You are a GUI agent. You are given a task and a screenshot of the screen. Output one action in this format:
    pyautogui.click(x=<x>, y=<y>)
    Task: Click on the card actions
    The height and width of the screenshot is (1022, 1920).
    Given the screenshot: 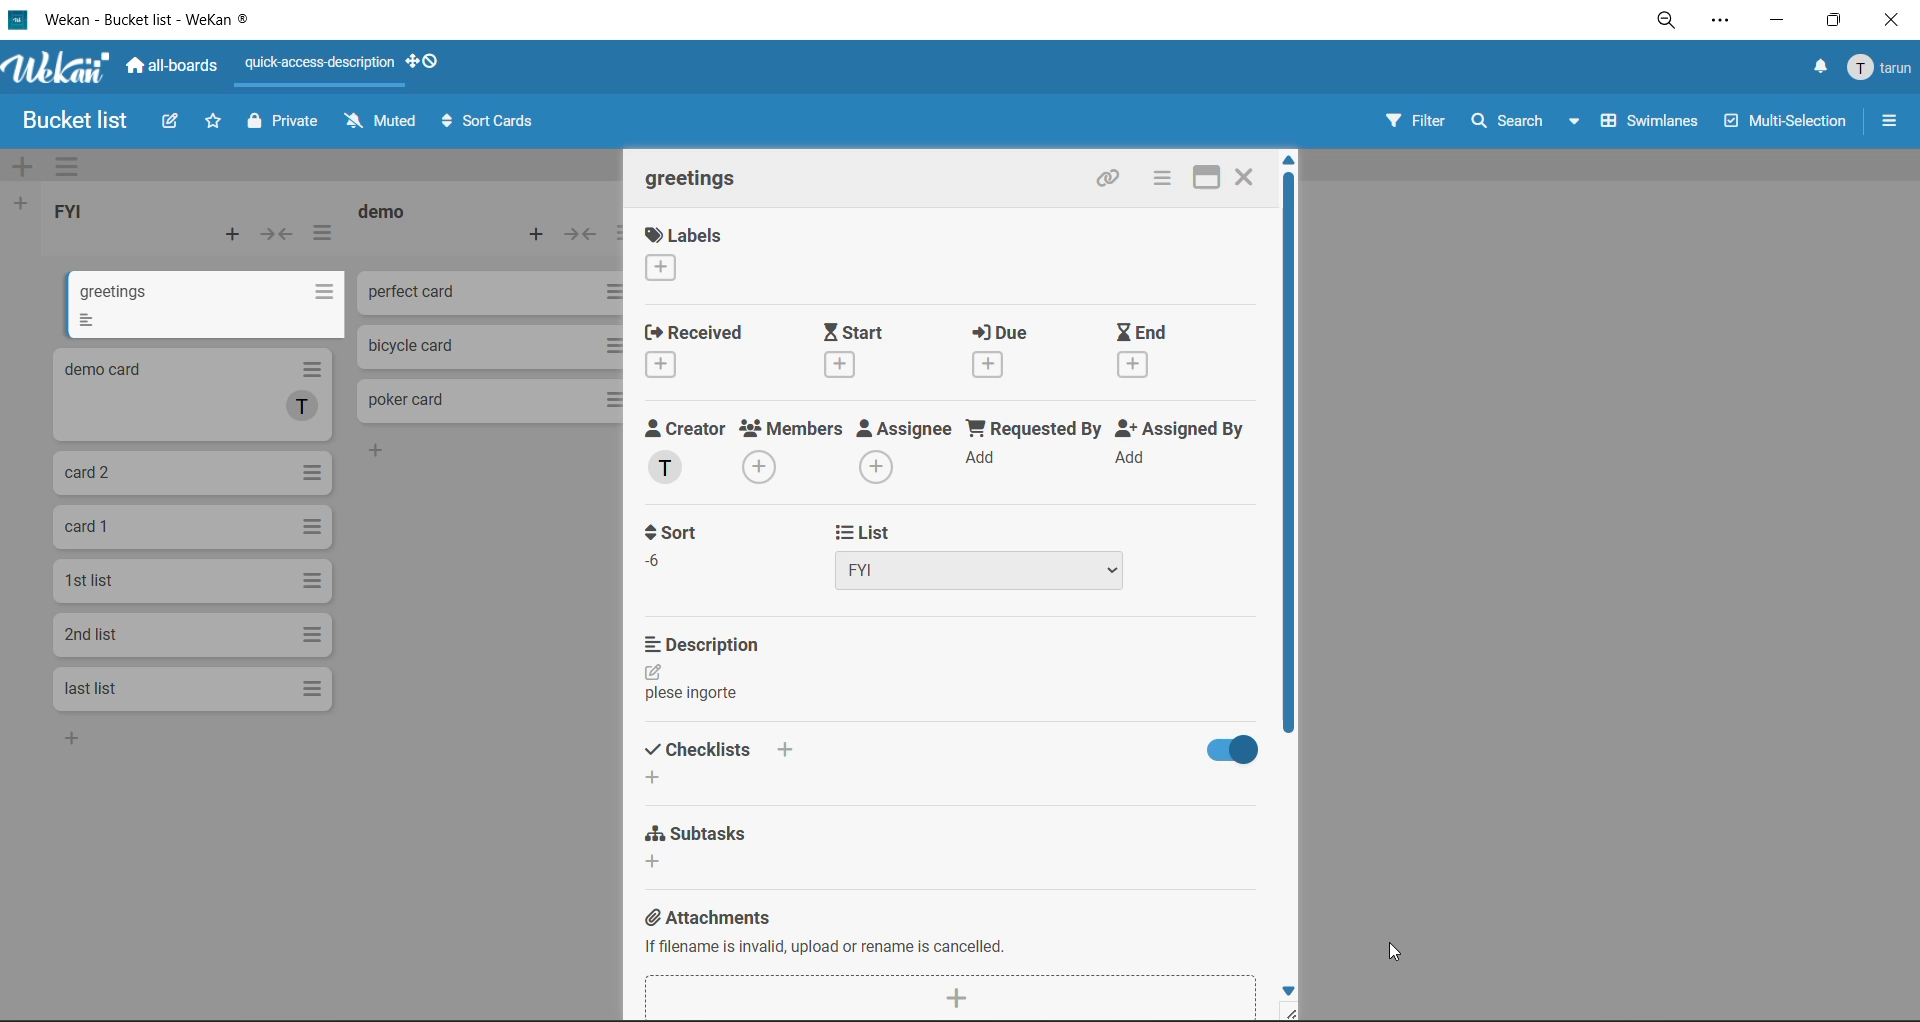 What is the action you would take?
    pyautogui.click(x=1161, y=179)
    